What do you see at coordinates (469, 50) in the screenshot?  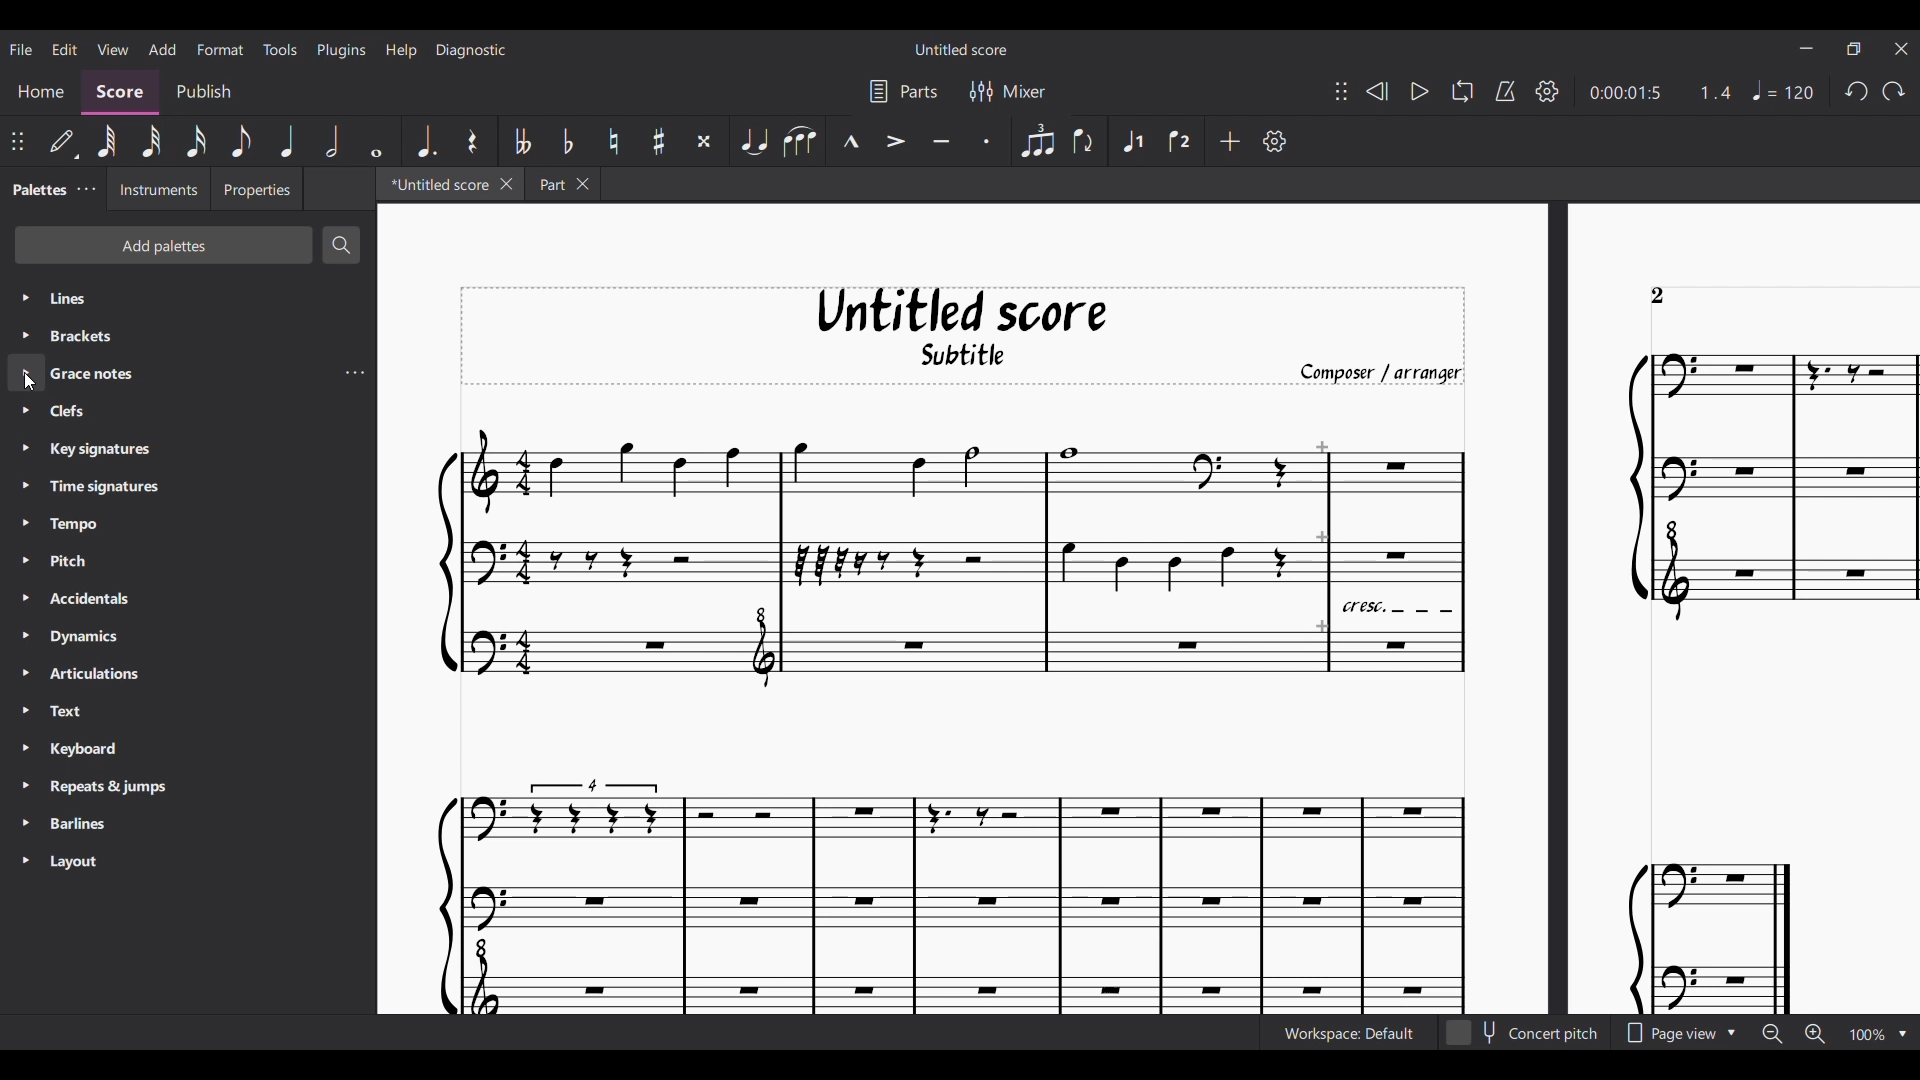 I see `Diagnostic menu` at bounding box center [469, 50].